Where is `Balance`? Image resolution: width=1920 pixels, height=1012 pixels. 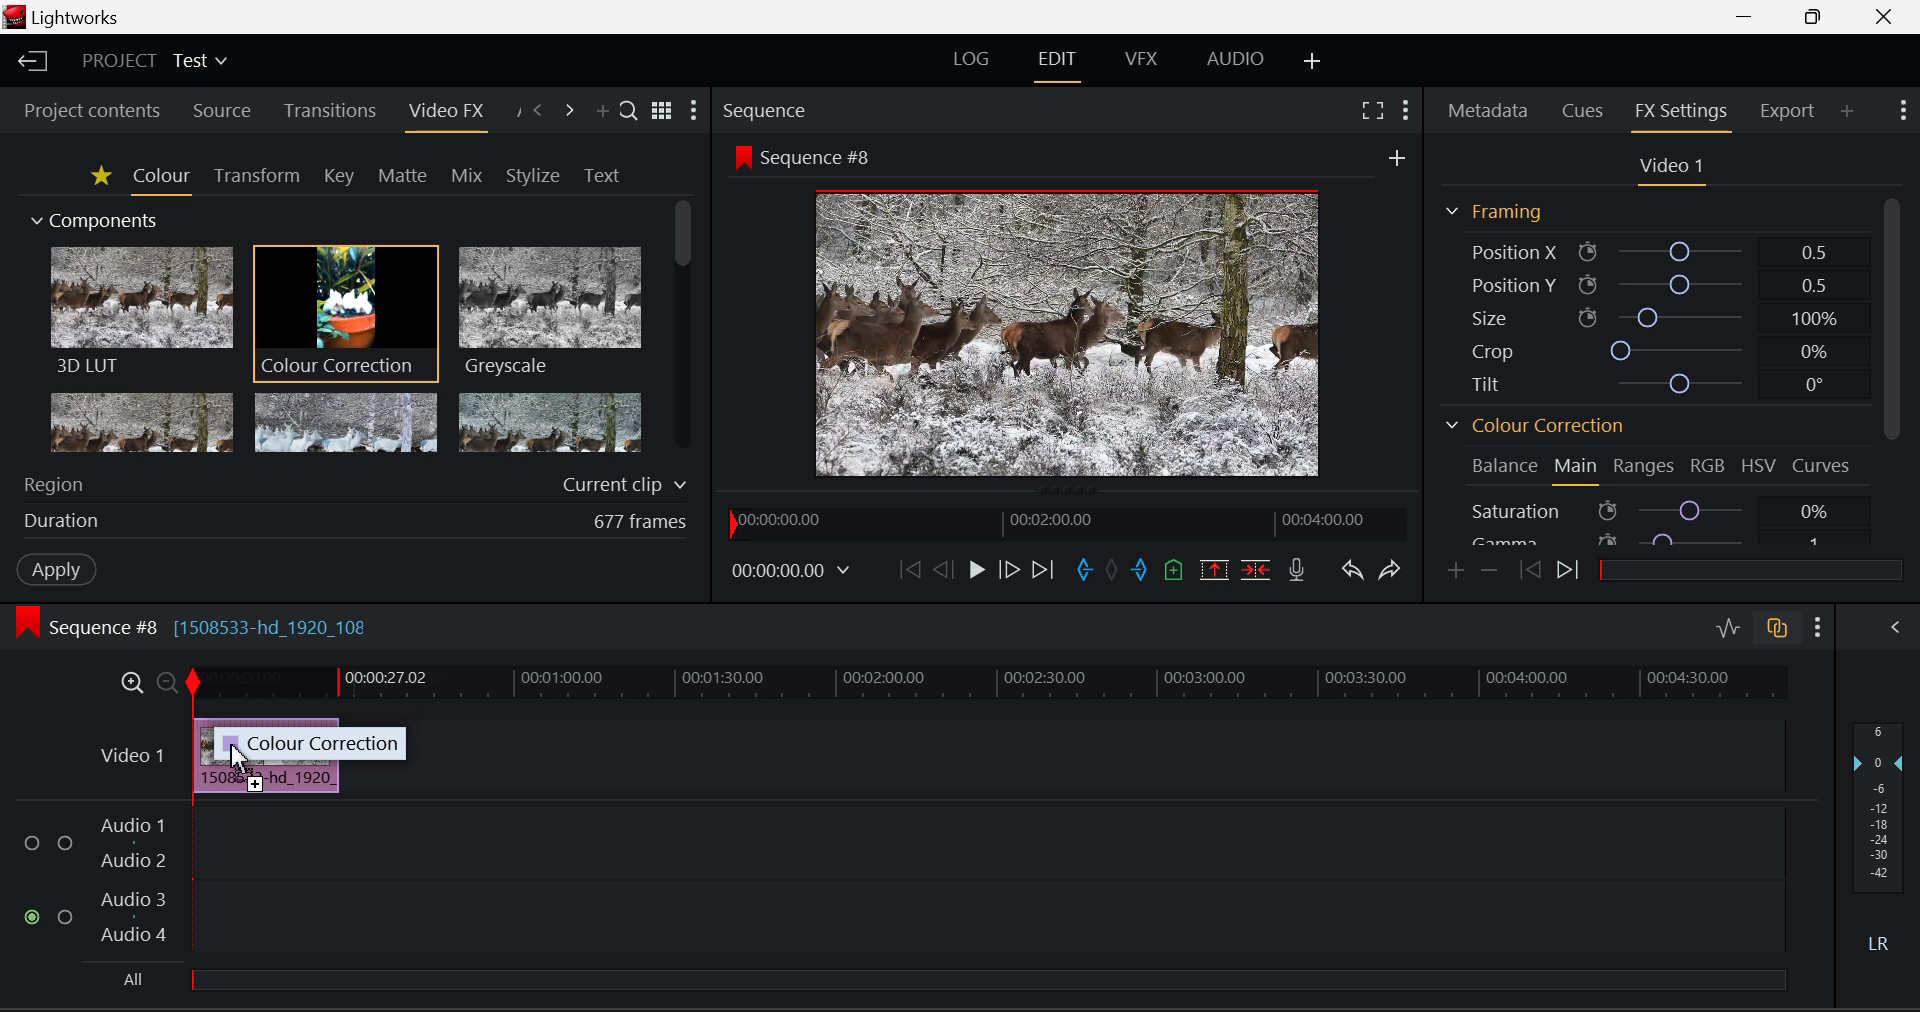 Balance is located at coordinates (1504, 465).